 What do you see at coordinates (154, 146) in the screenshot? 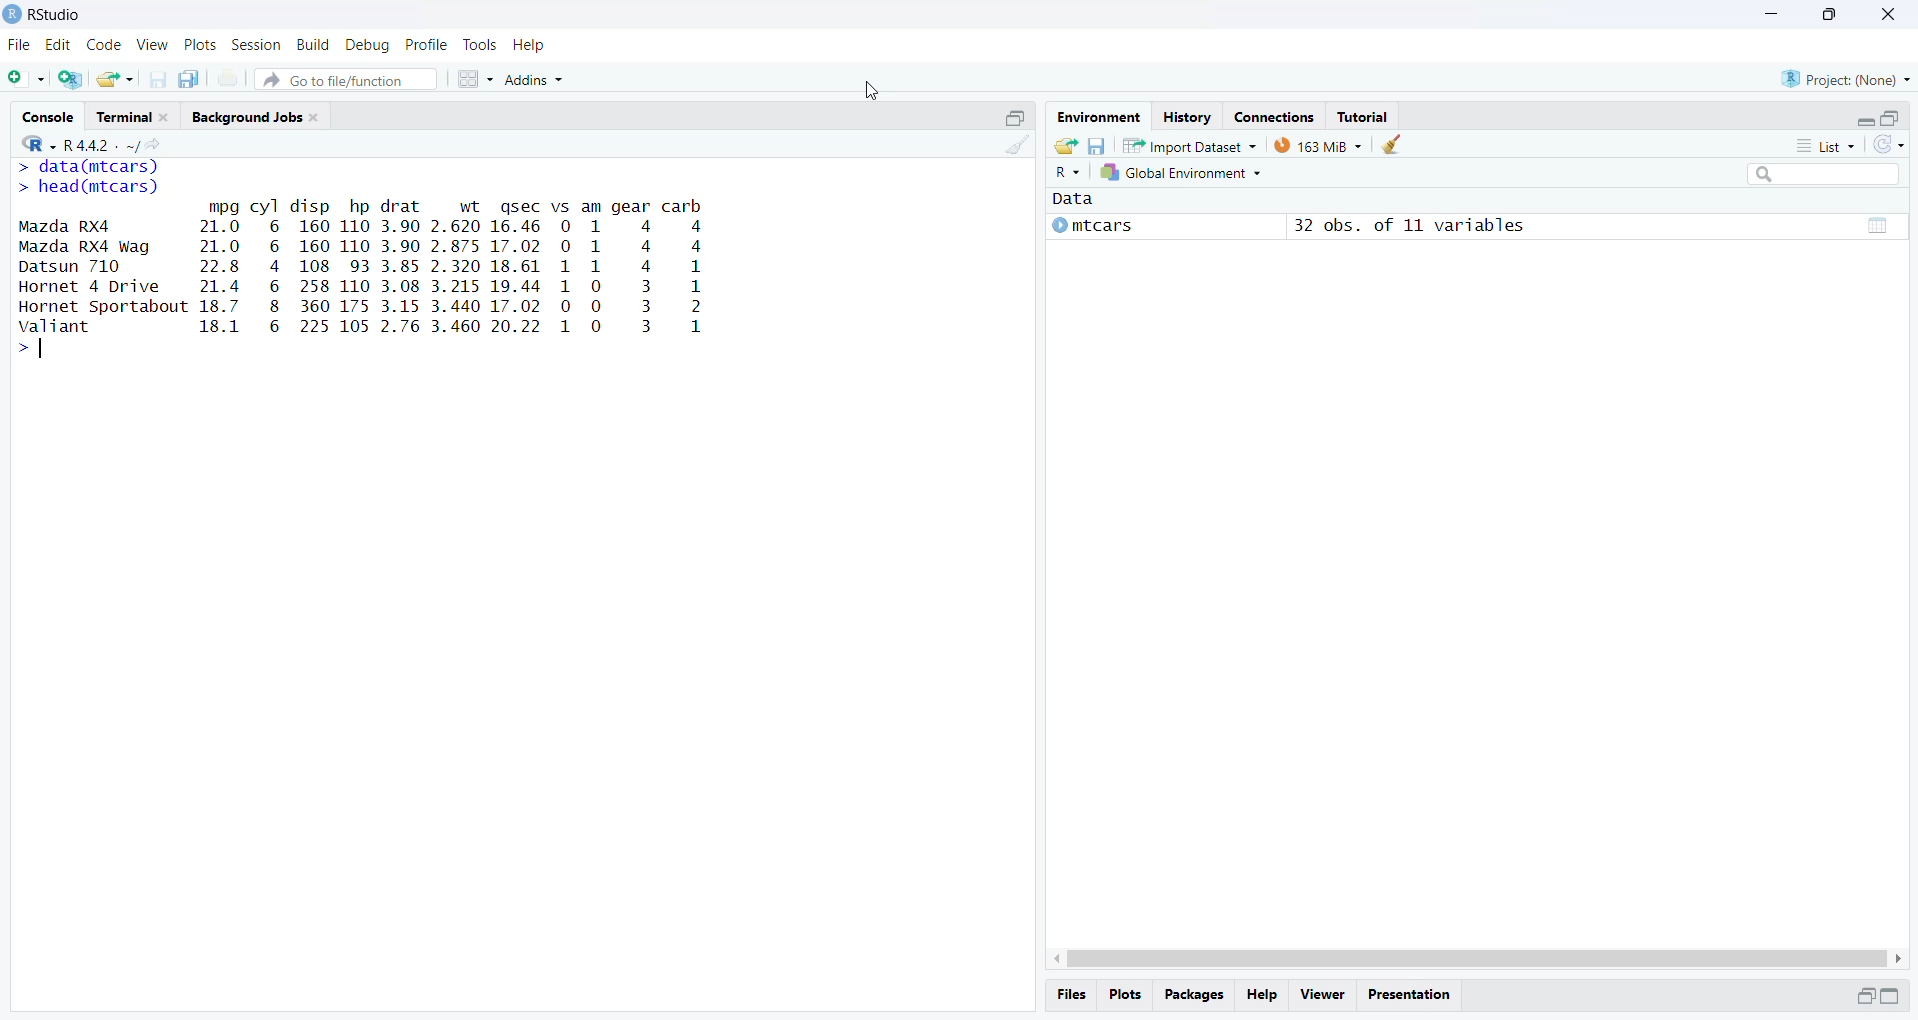
I see `share icon` at bounding box center [154, 146].